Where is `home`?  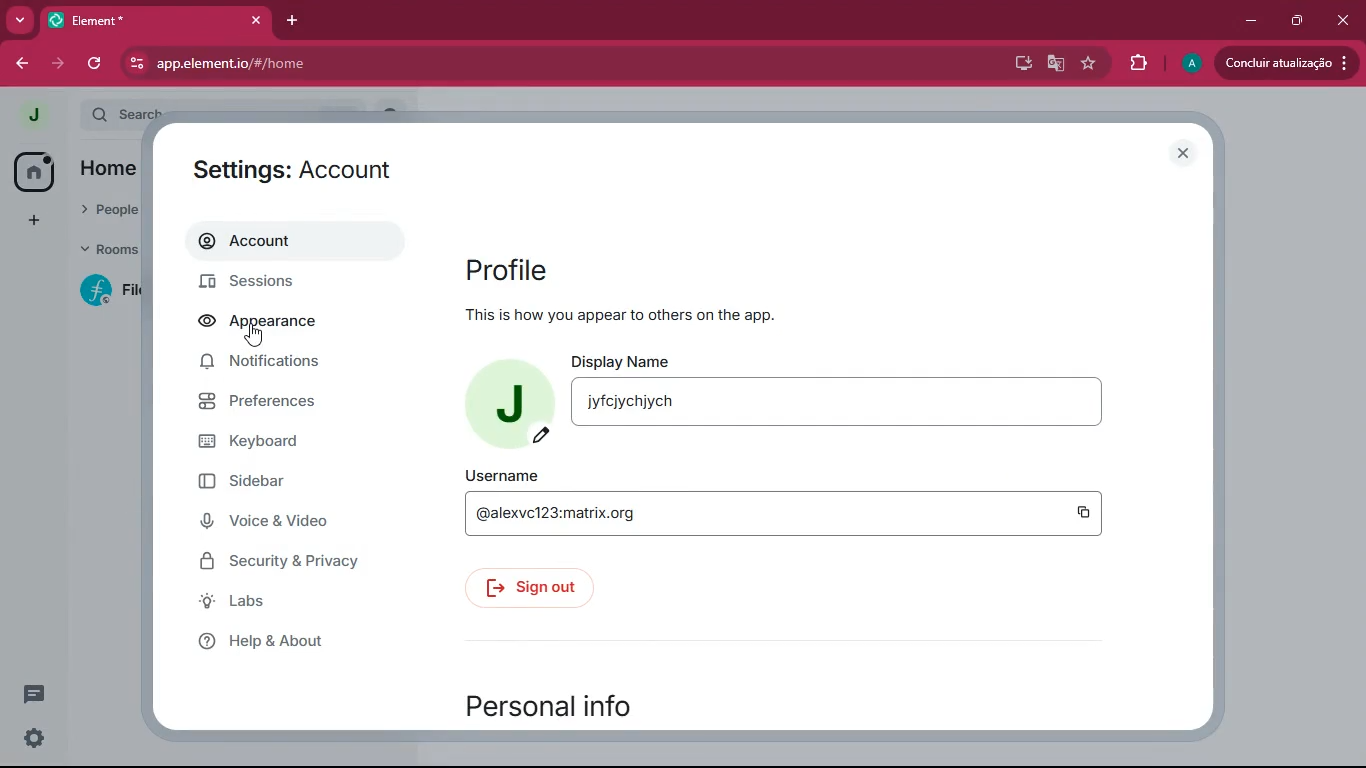
home is located at coordinates (27, 170).